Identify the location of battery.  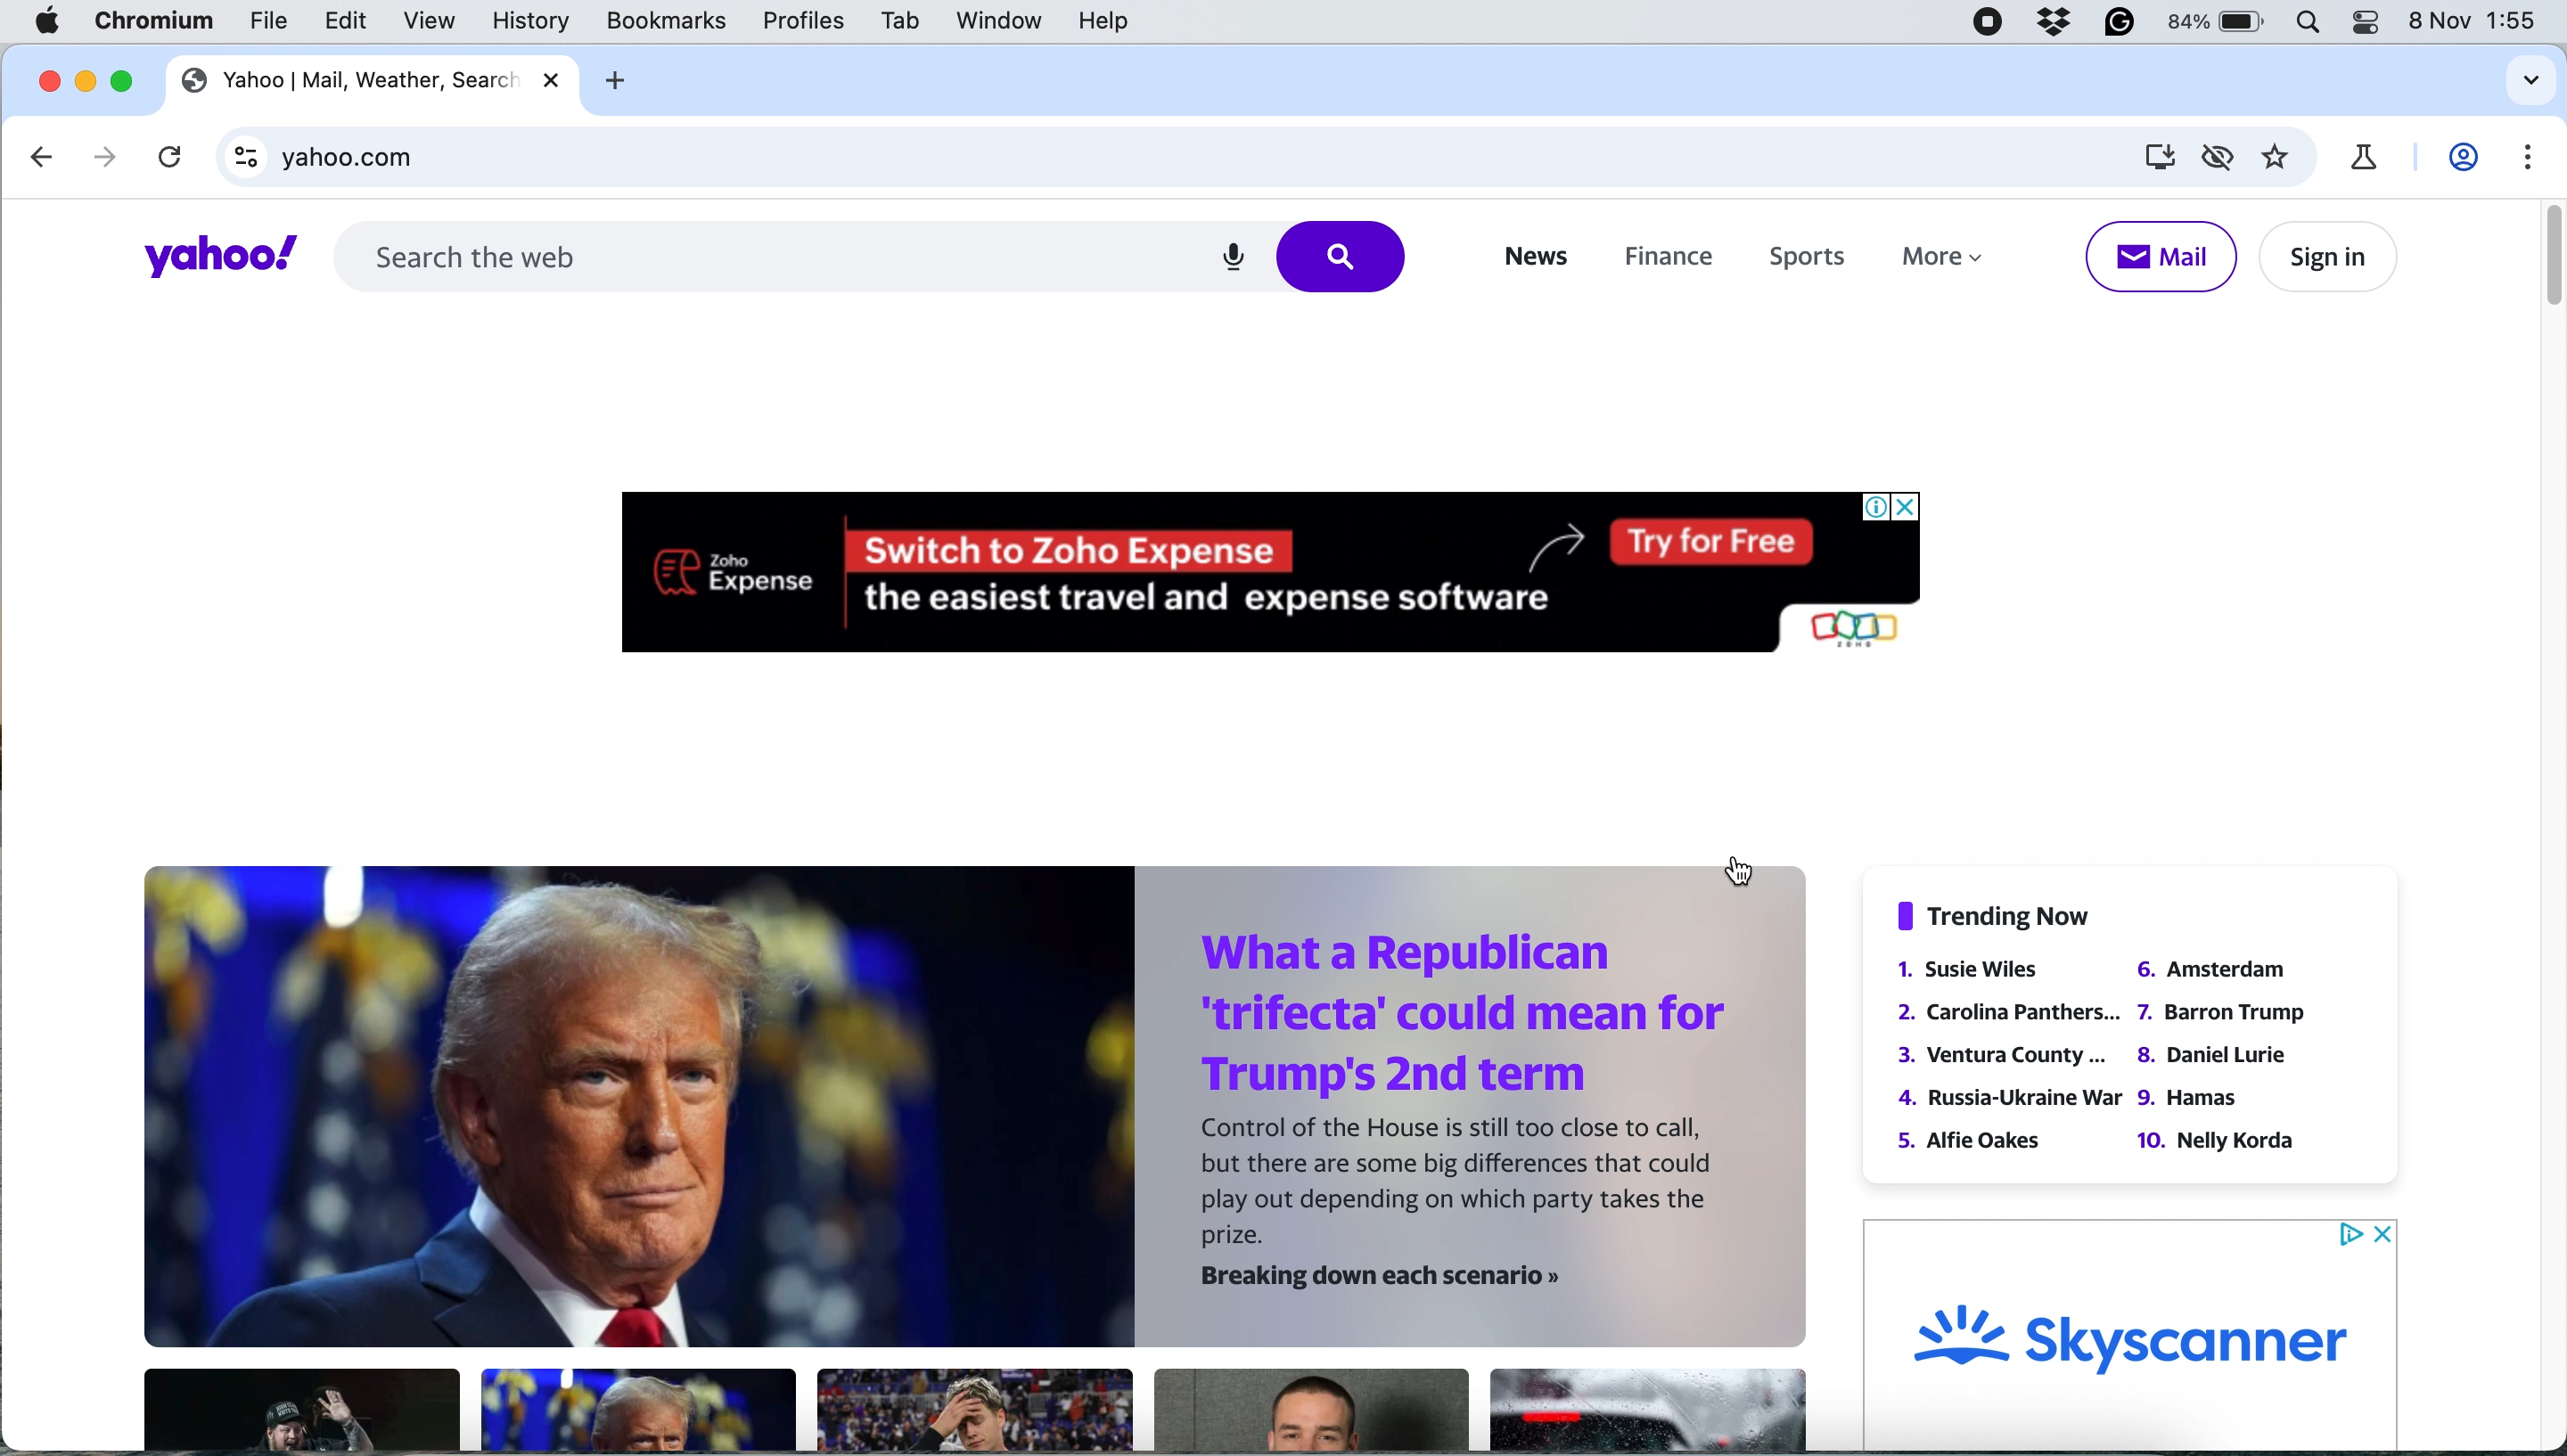
(2217, 21).